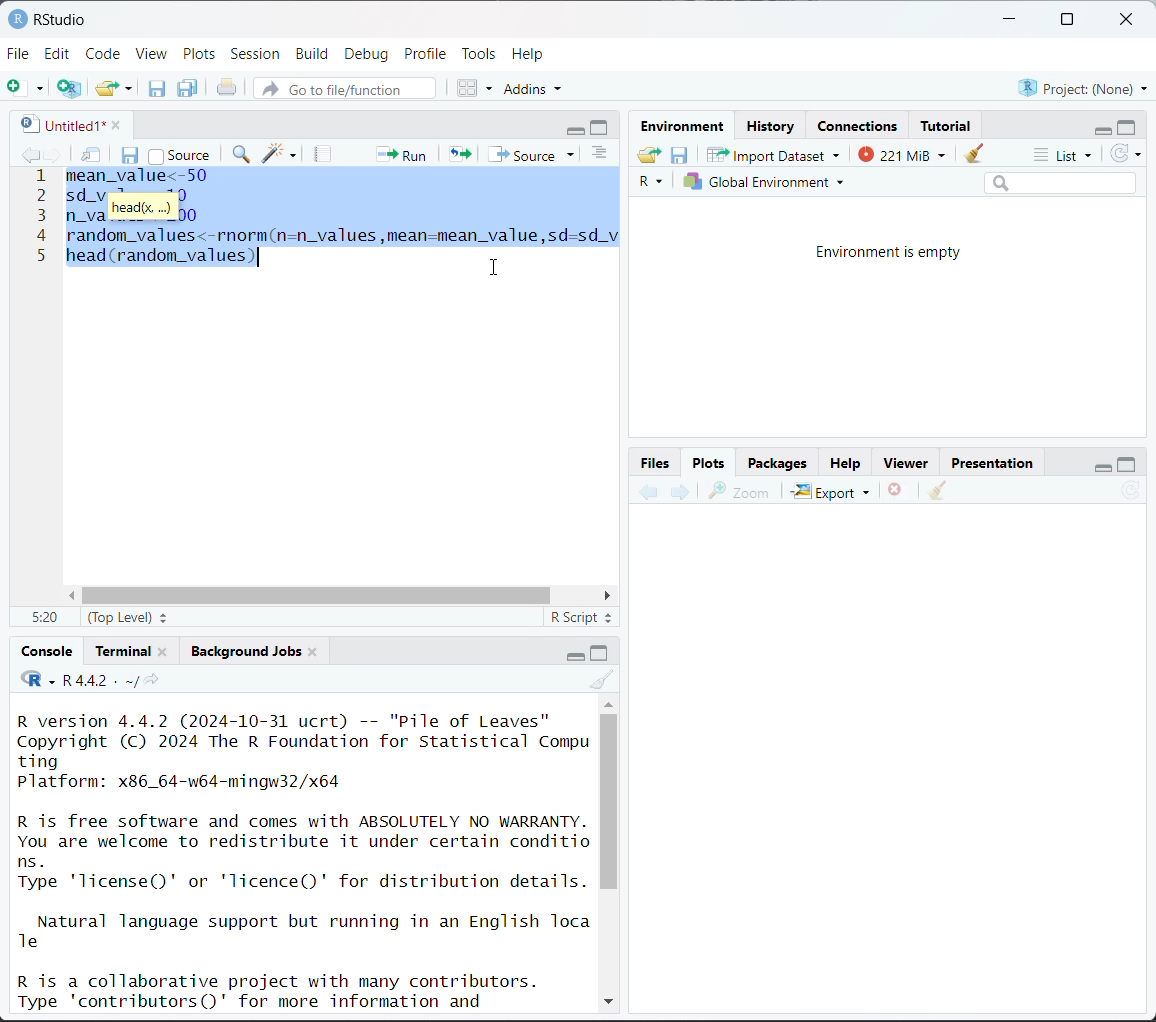 Image resolution: width=1156 pixels, height=1022 pixels. I want to click on remove the current plot, so click(896, 493).